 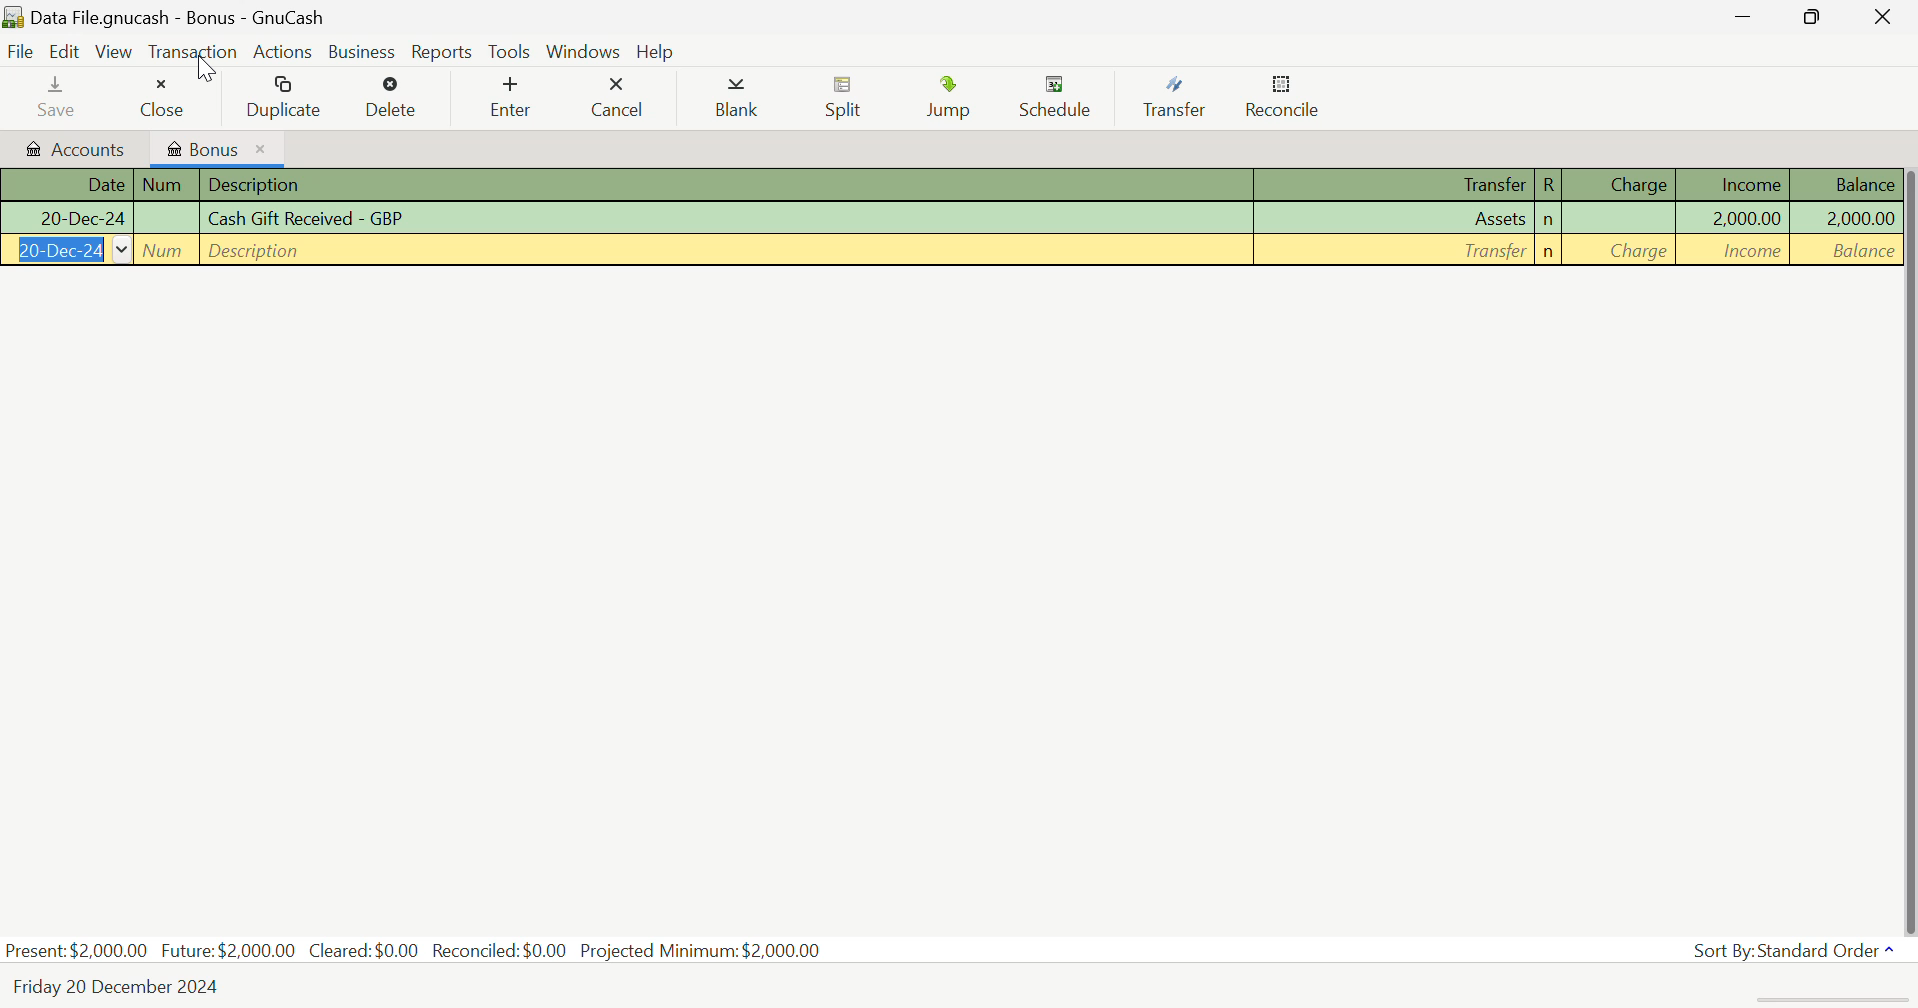 I want to click on Friday 20 december 2024, so click(x=126, y=987).